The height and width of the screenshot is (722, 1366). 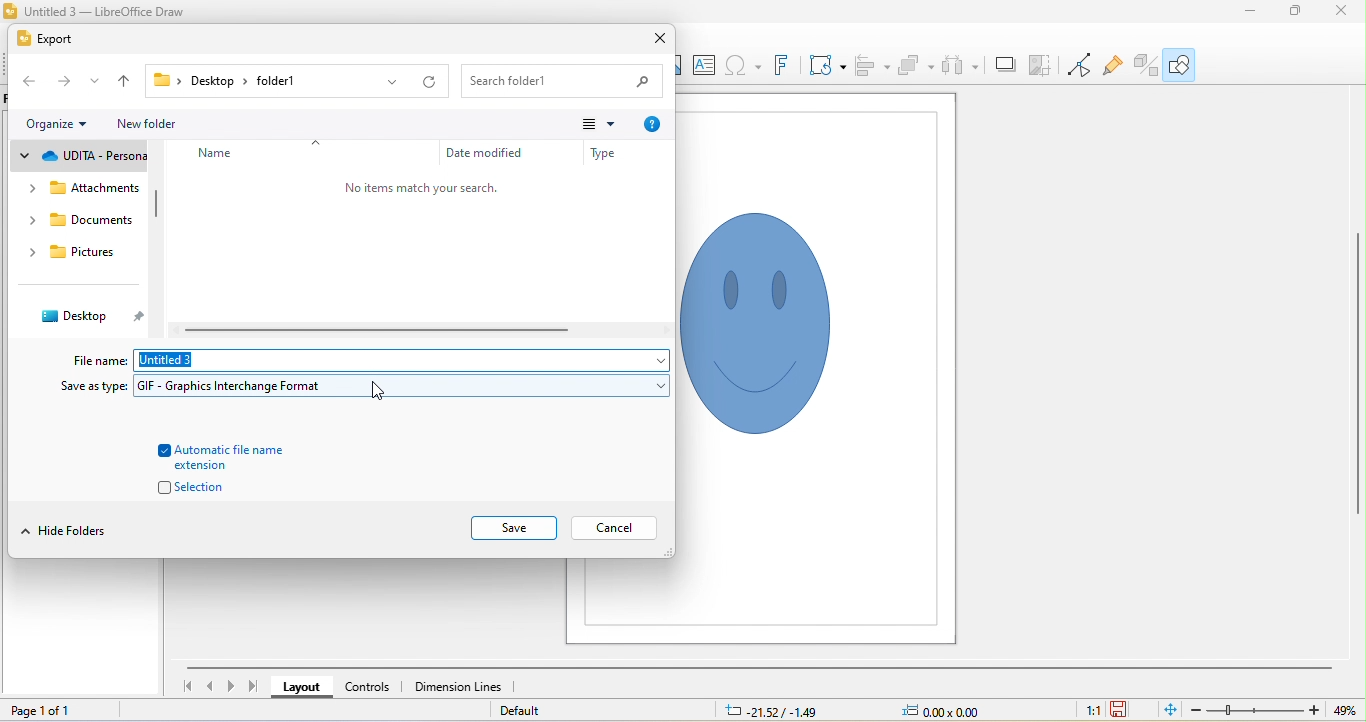 What do you see at coordinates (89, 252) in the screenshot?
I see `pictures` at bounding box center [89, 252].